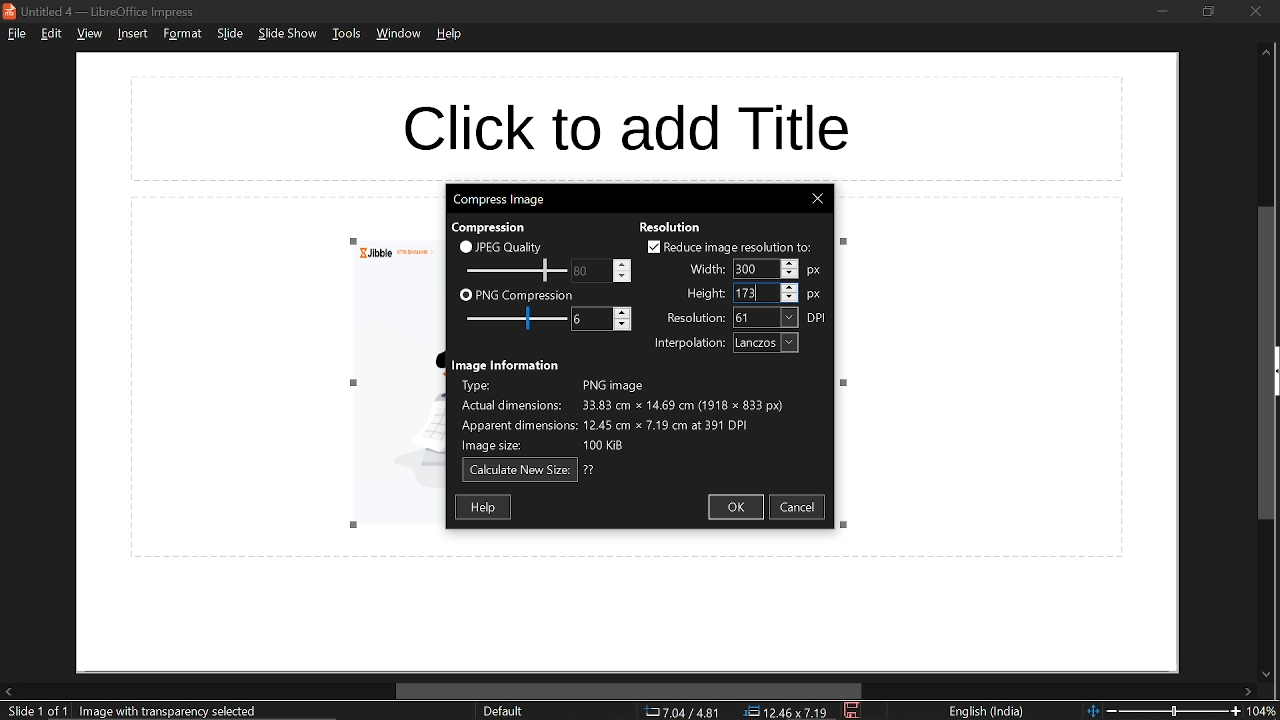 Image resolution: width=1280 pixels, height=720 pixels. Describe the element at coordinates (758, 294) in the screenshot. I see `Cursor` at that location.